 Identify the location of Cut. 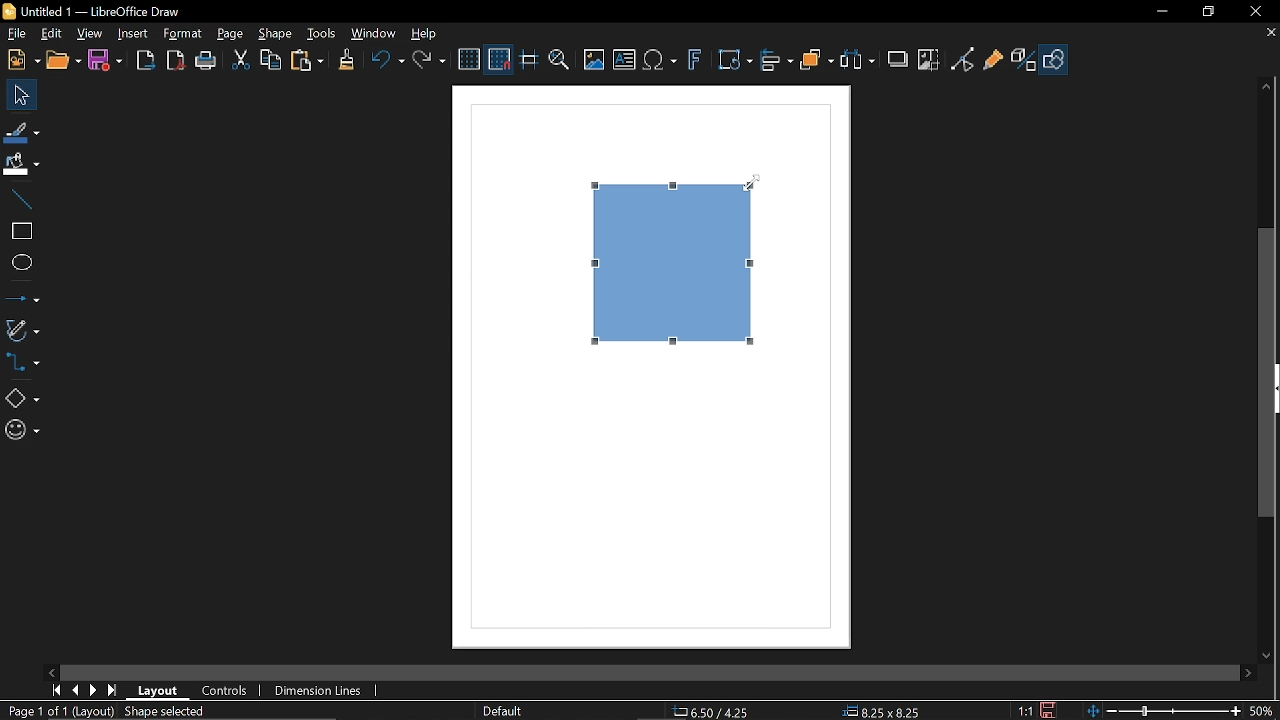
(240, 60).